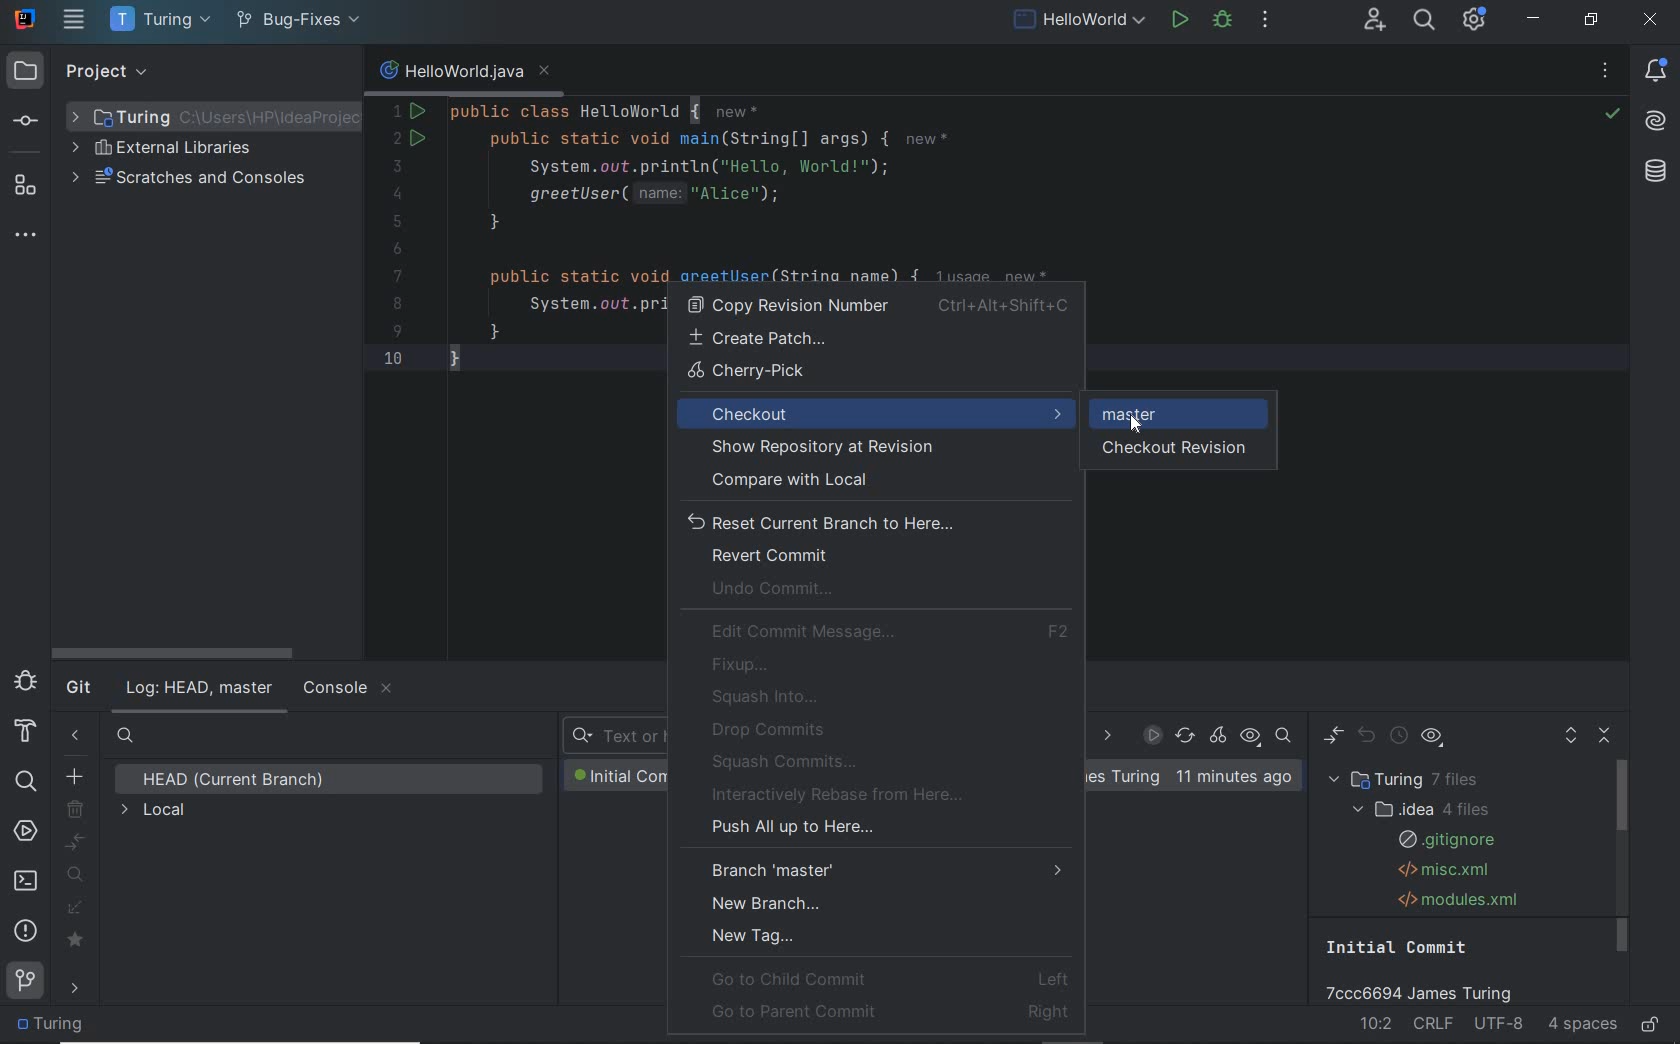  I want to click on new tag, so click(754, 934).